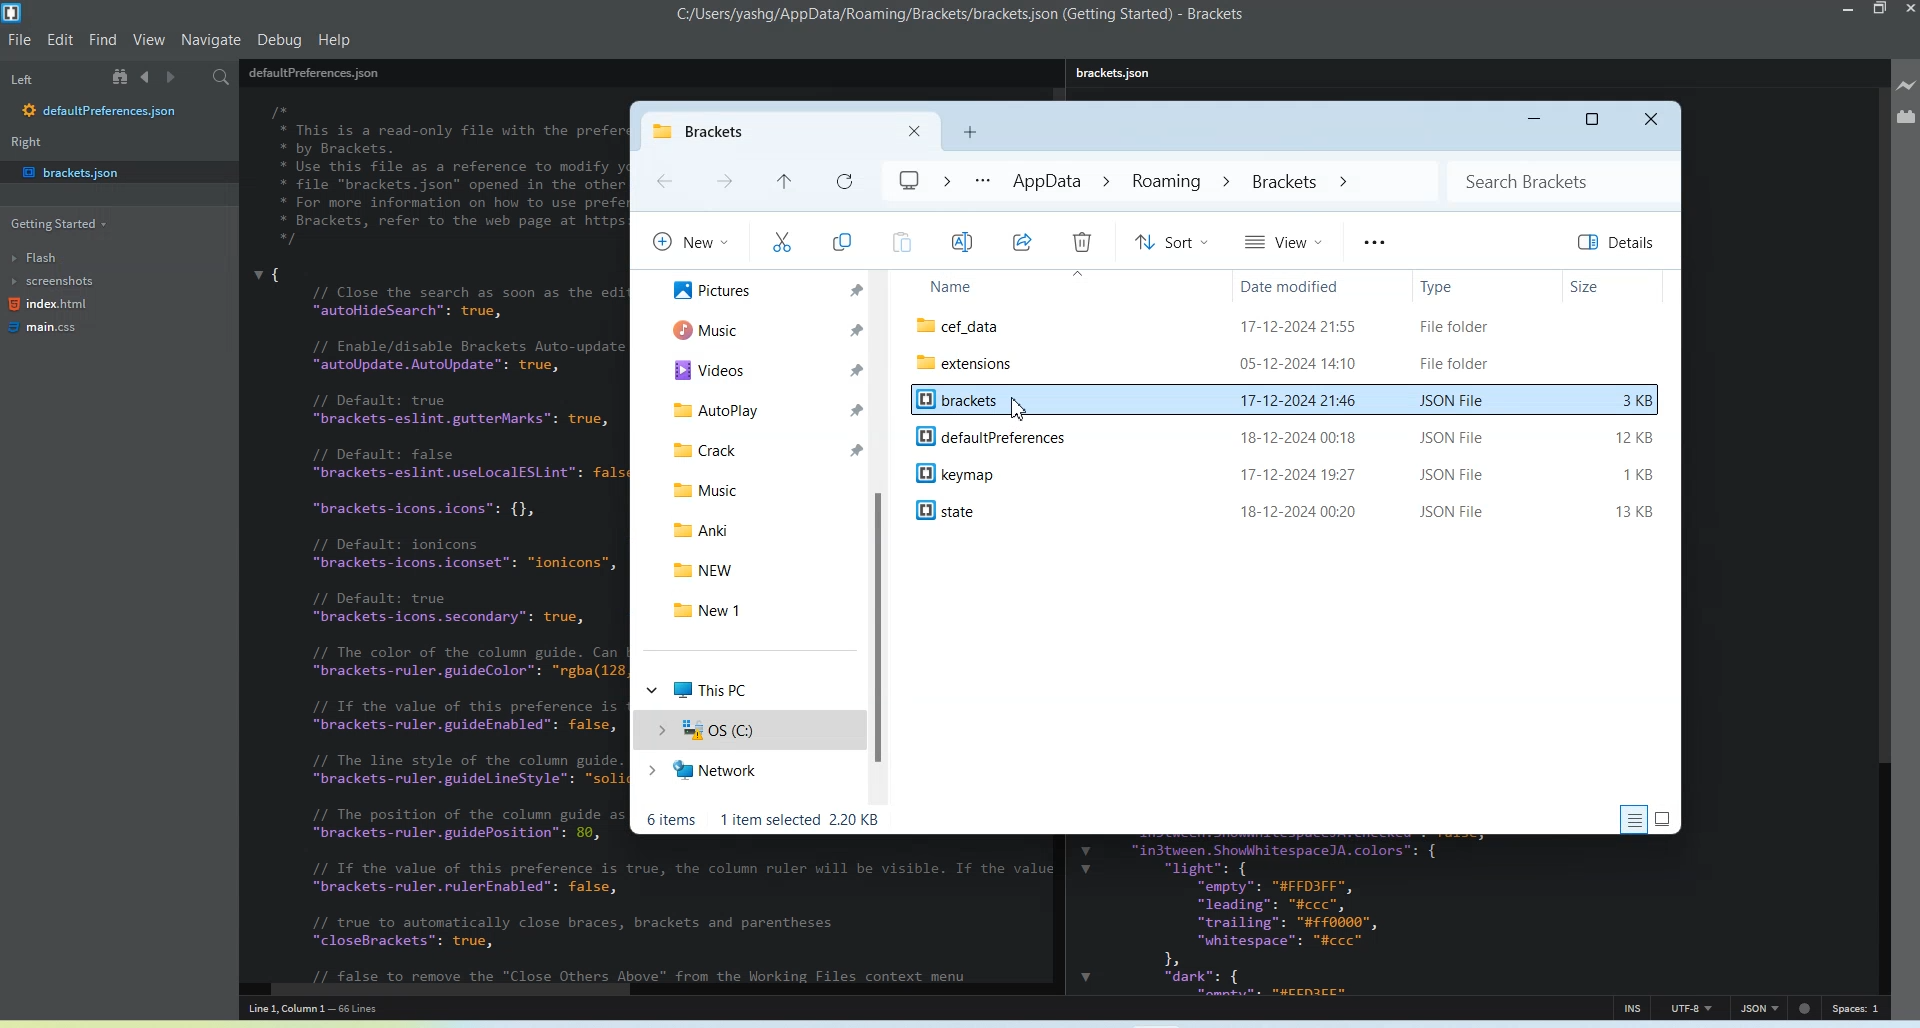 Image resolution: width=1920 pixels, height=1028 pixels. I want to click on Delete, so click(1081, 242).